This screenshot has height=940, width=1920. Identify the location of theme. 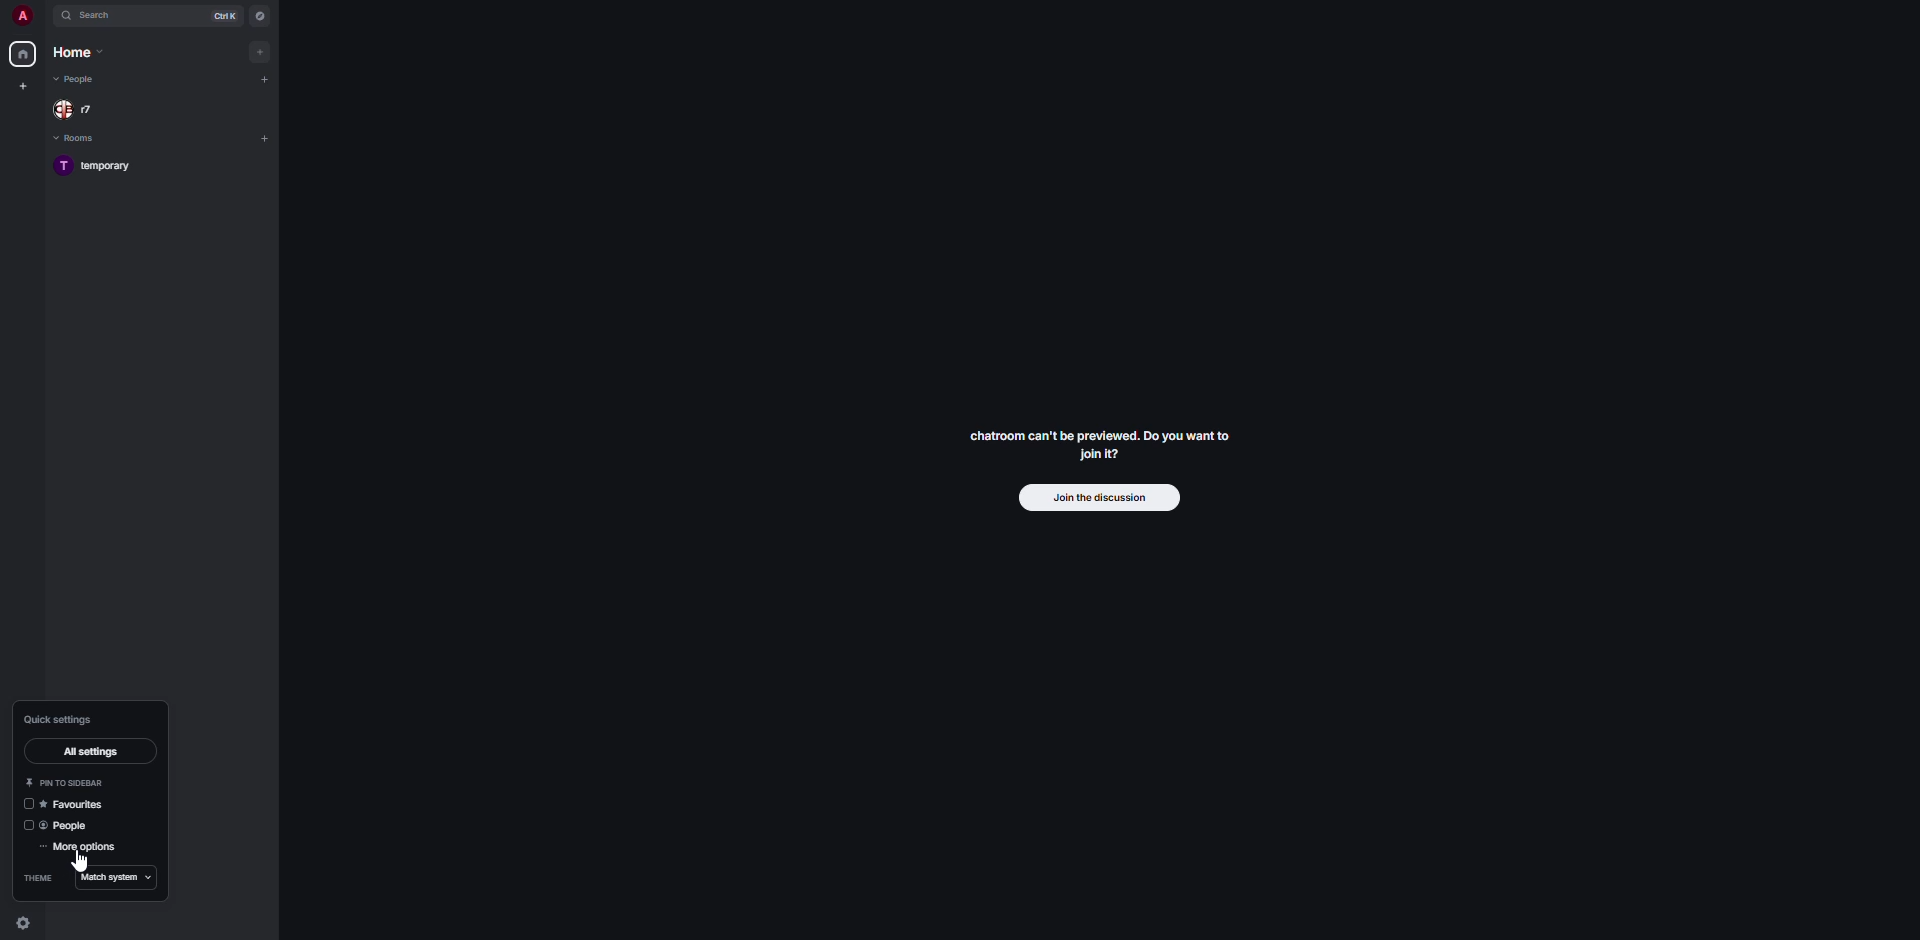
(36, 877).